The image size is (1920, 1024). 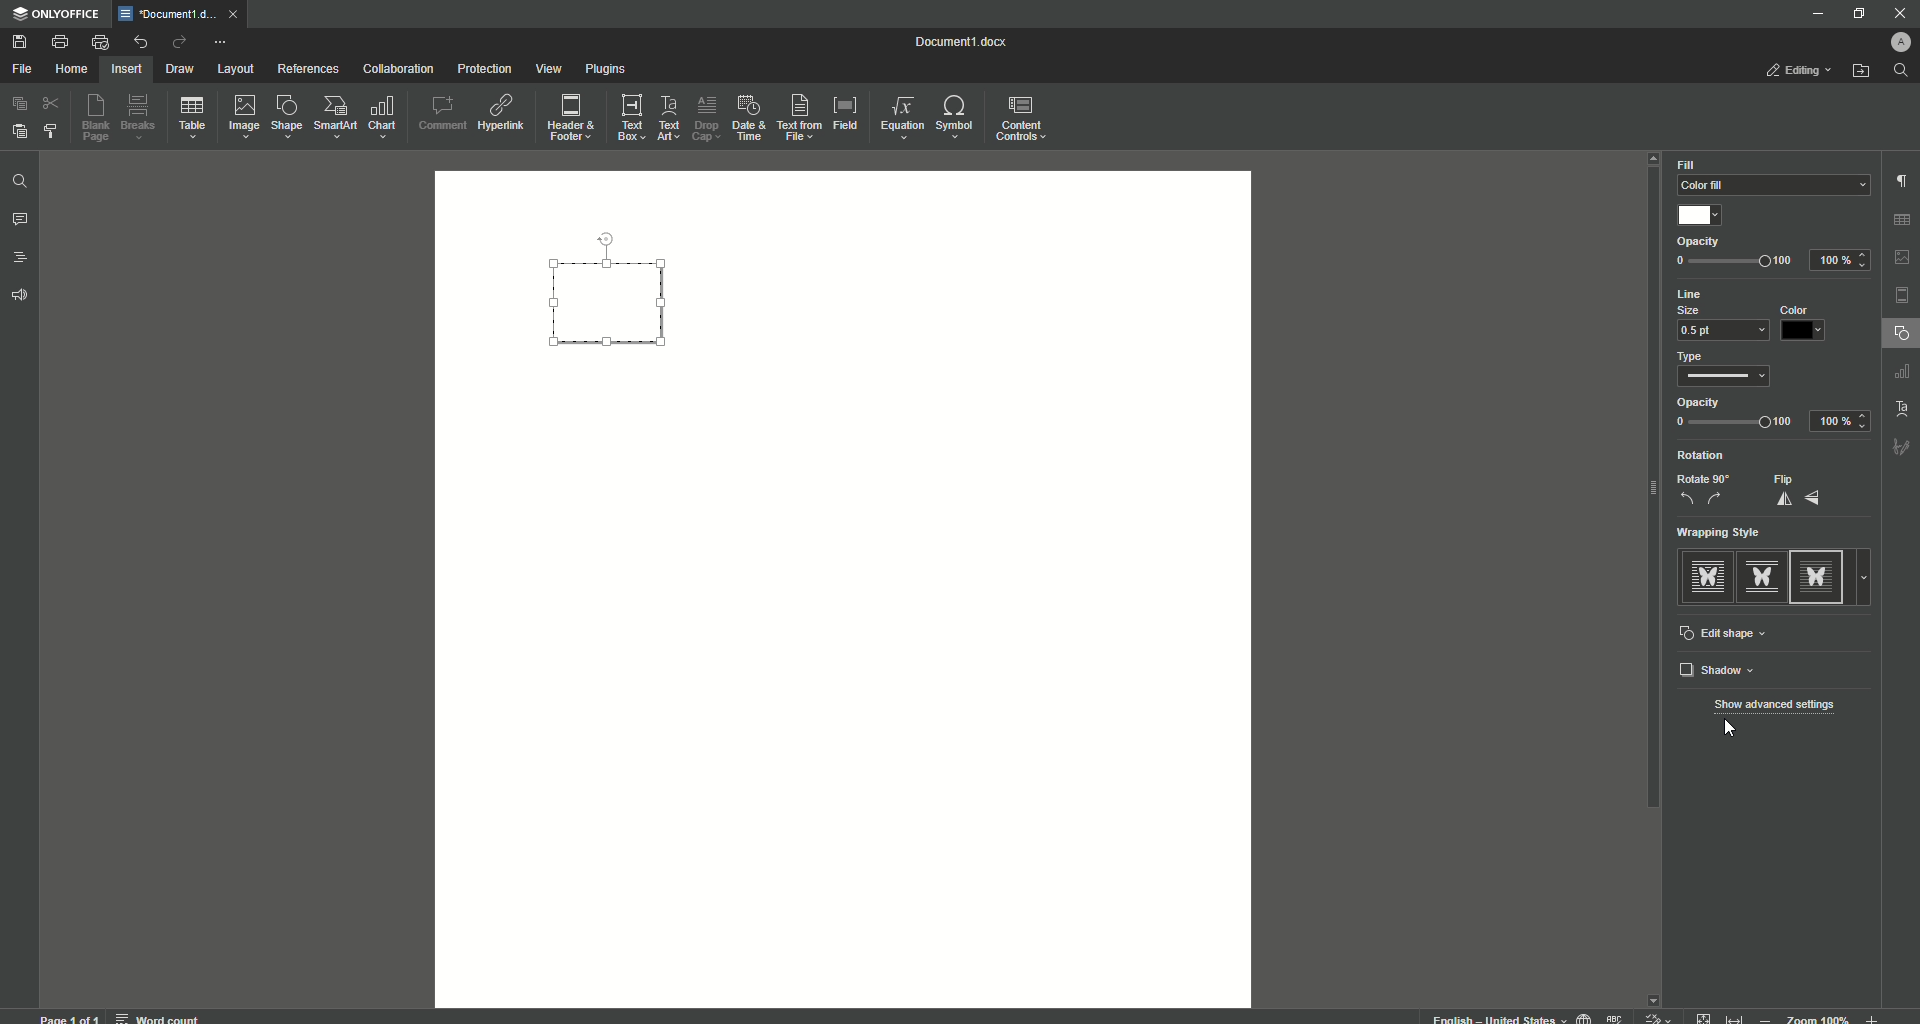 I want to click on File, so click(x=21, y=70).